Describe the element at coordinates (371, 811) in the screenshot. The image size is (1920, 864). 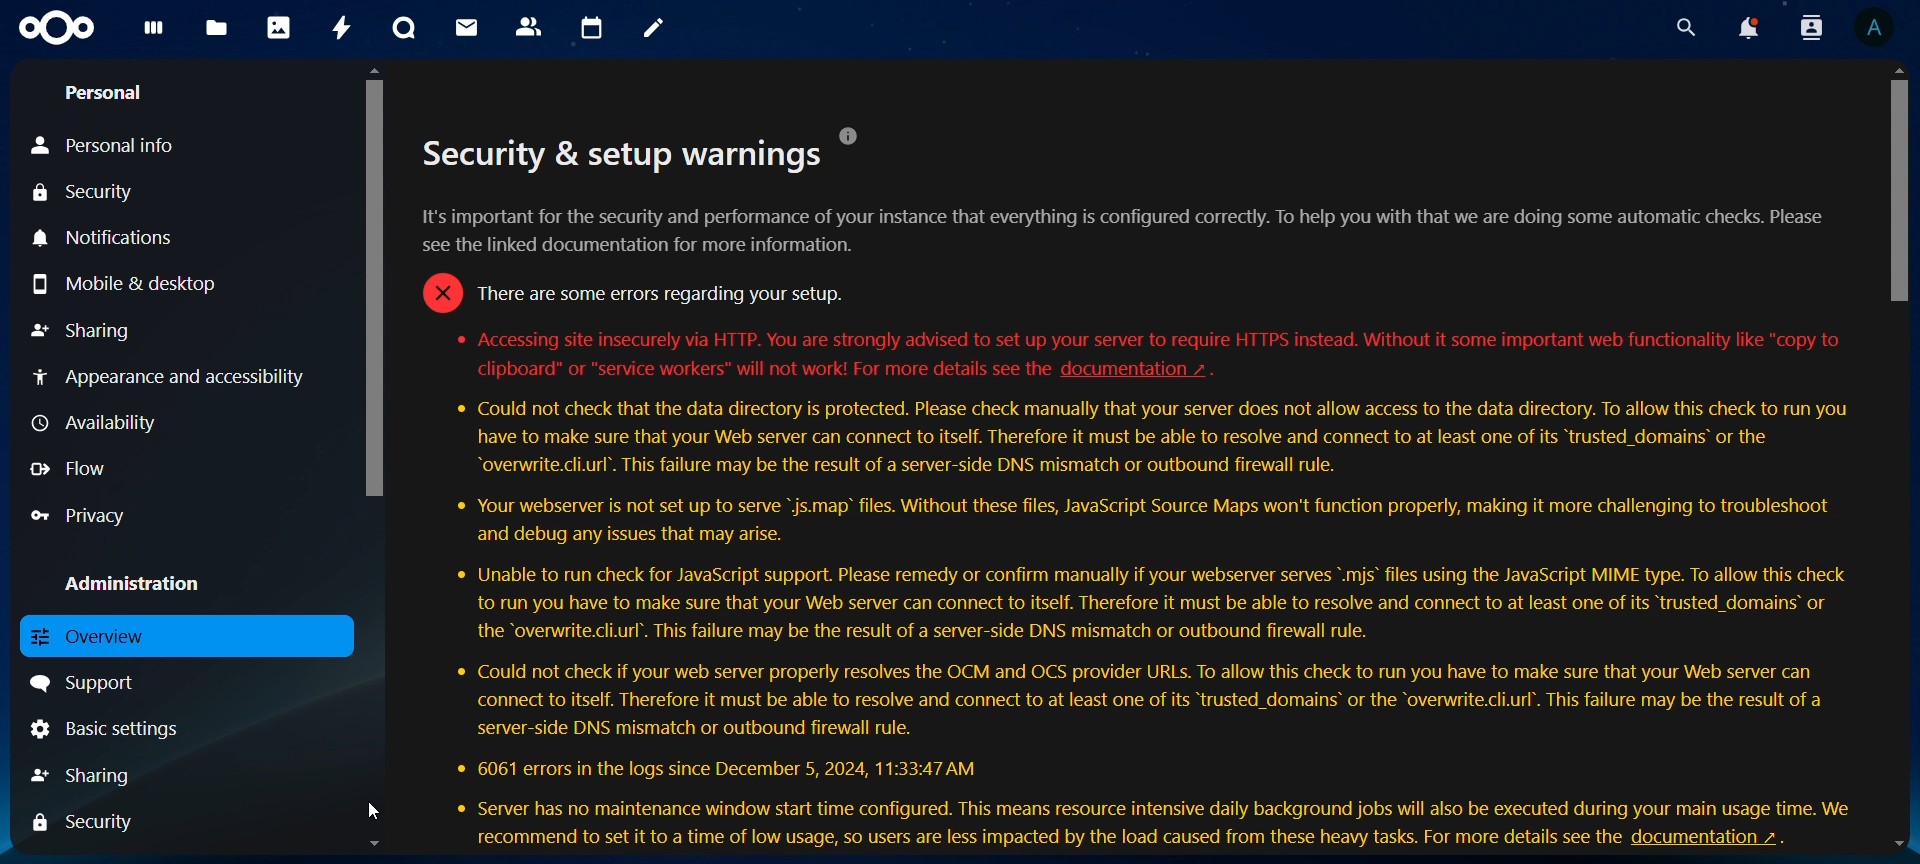
I see `cursor` at that location.